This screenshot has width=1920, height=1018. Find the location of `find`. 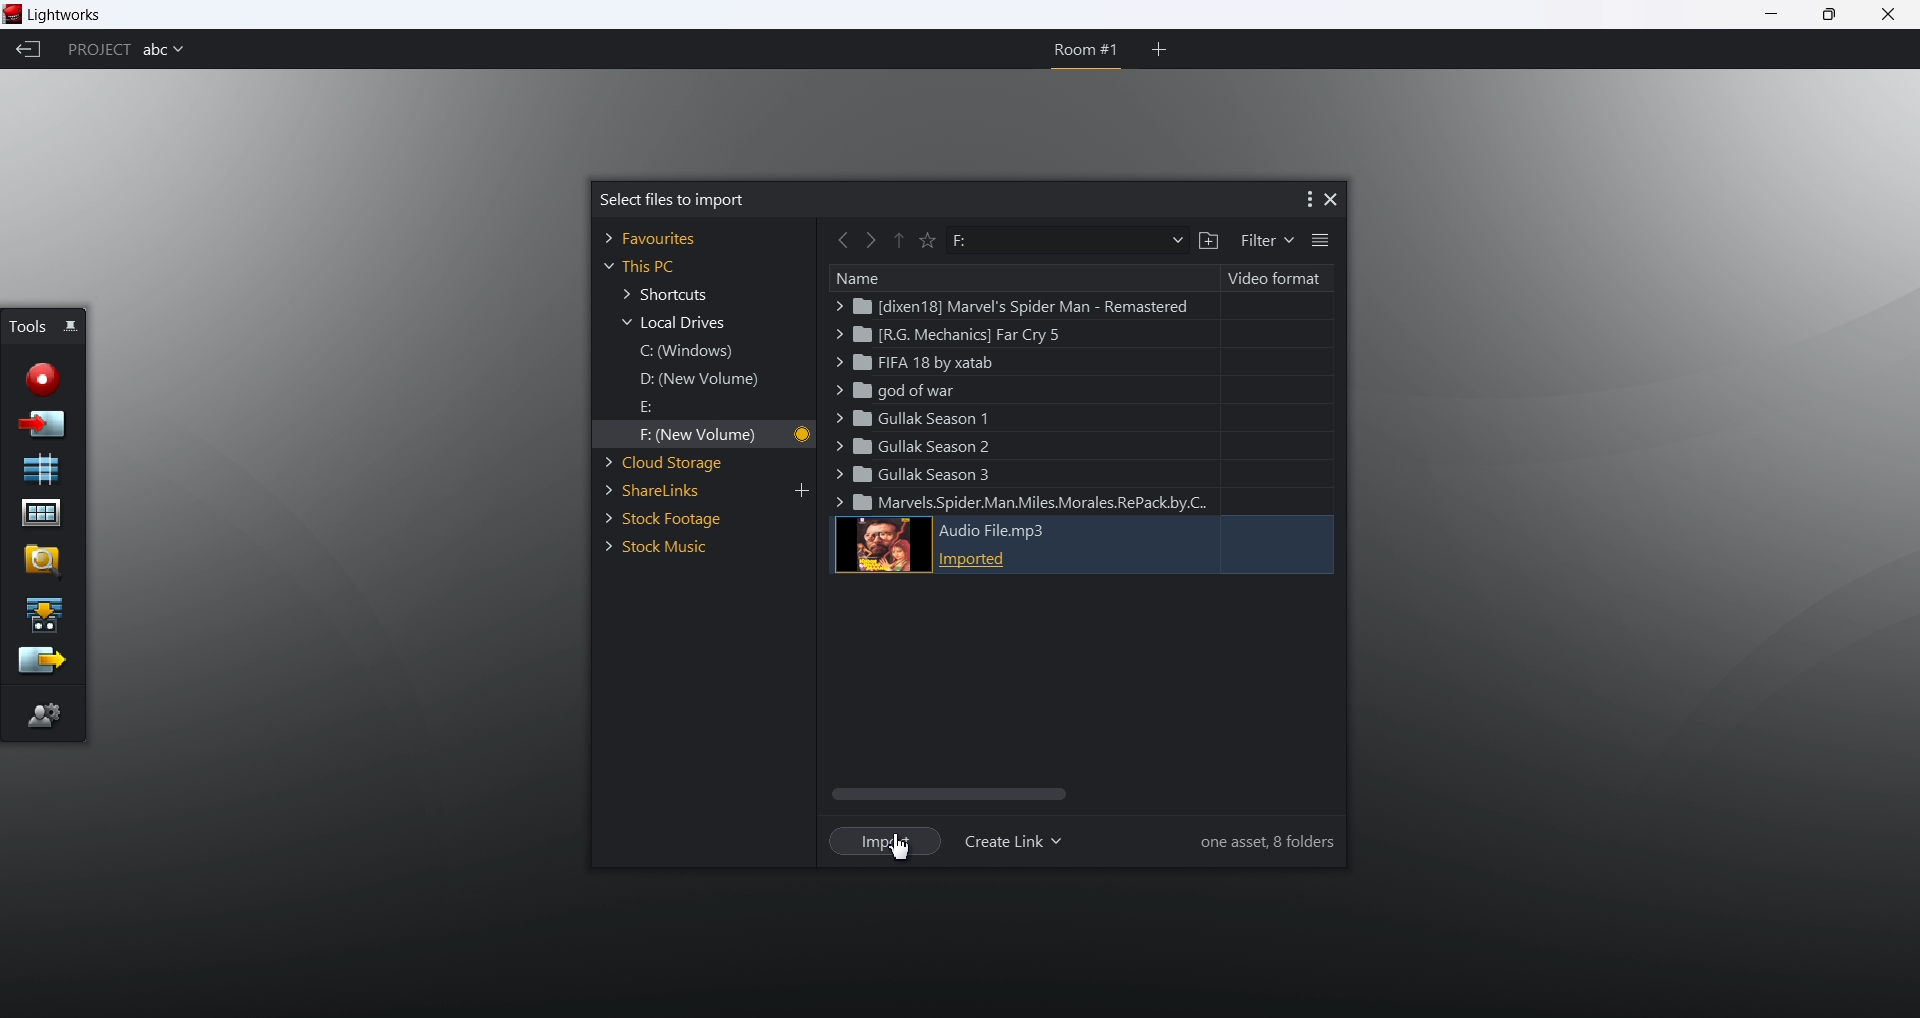

find is located at coordinates (41, 560).